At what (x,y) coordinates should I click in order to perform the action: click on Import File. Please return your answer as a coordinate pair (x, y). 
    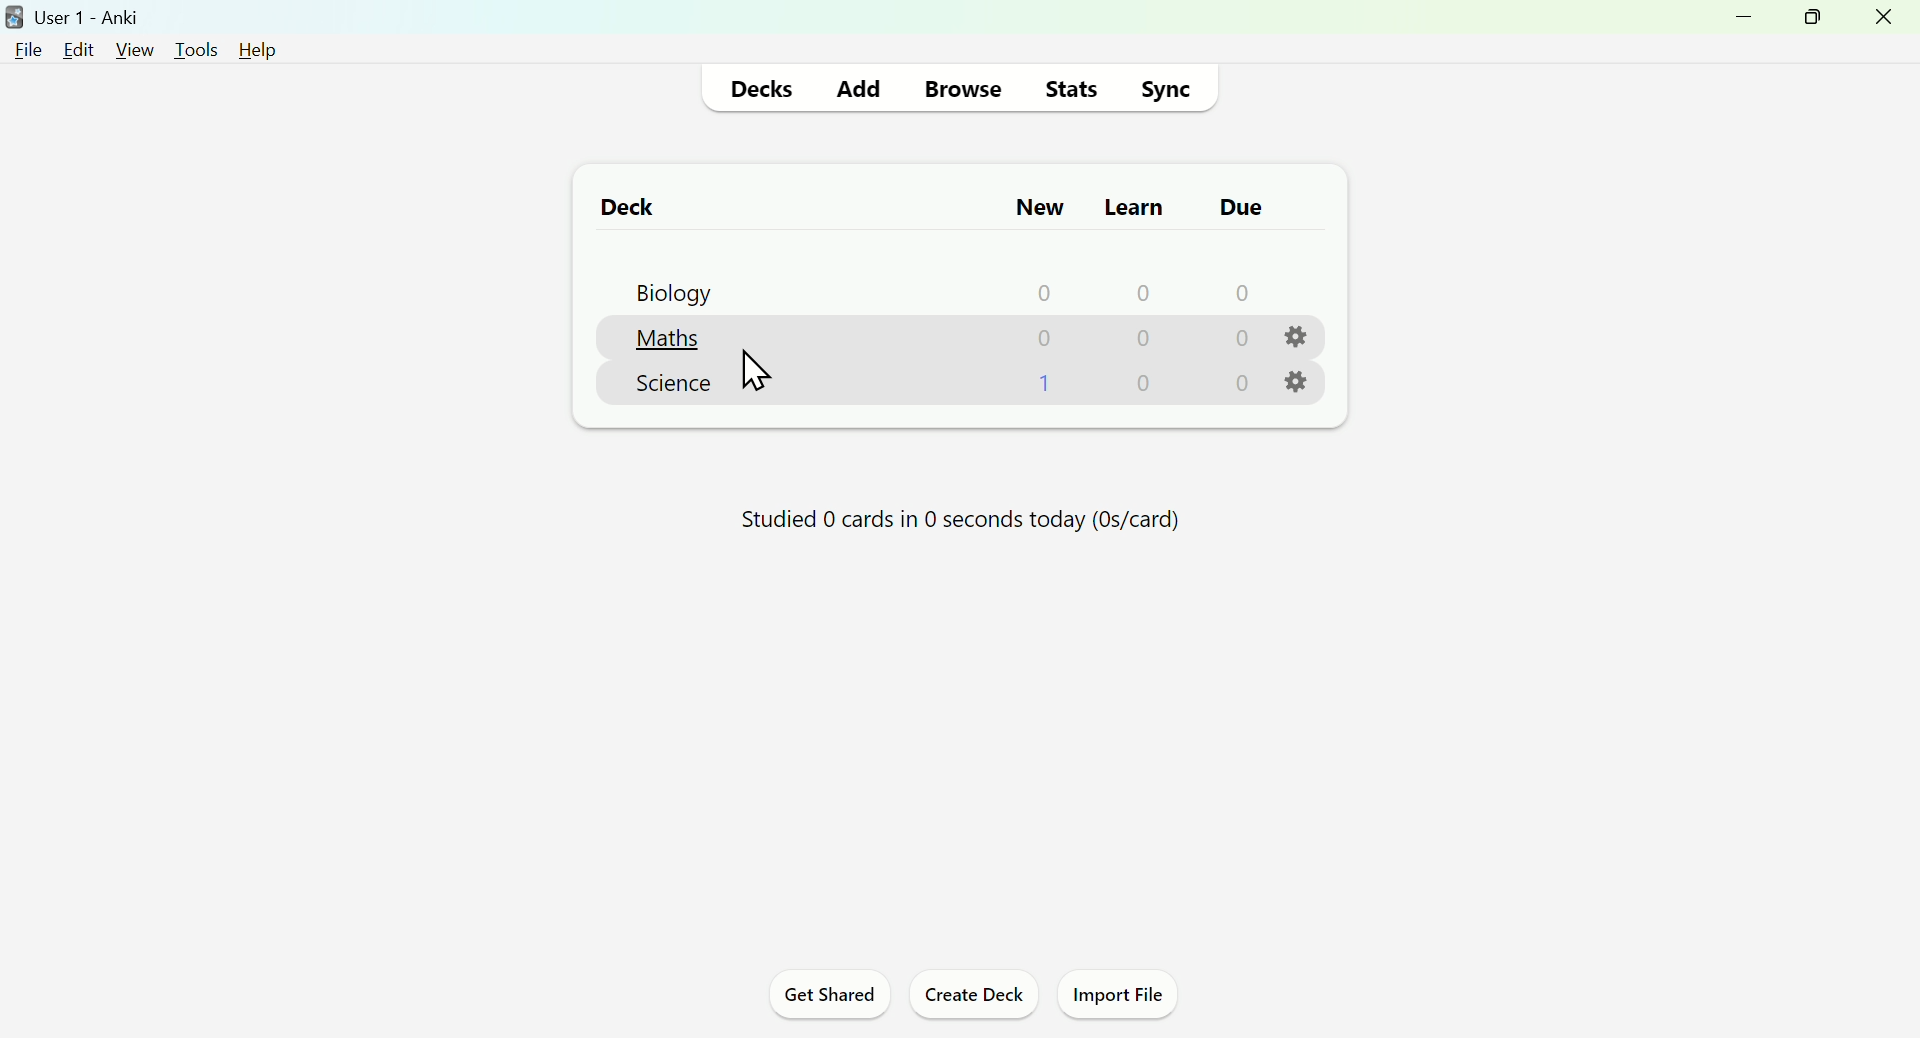
    Looking at the image, I should click on (1126, 998).